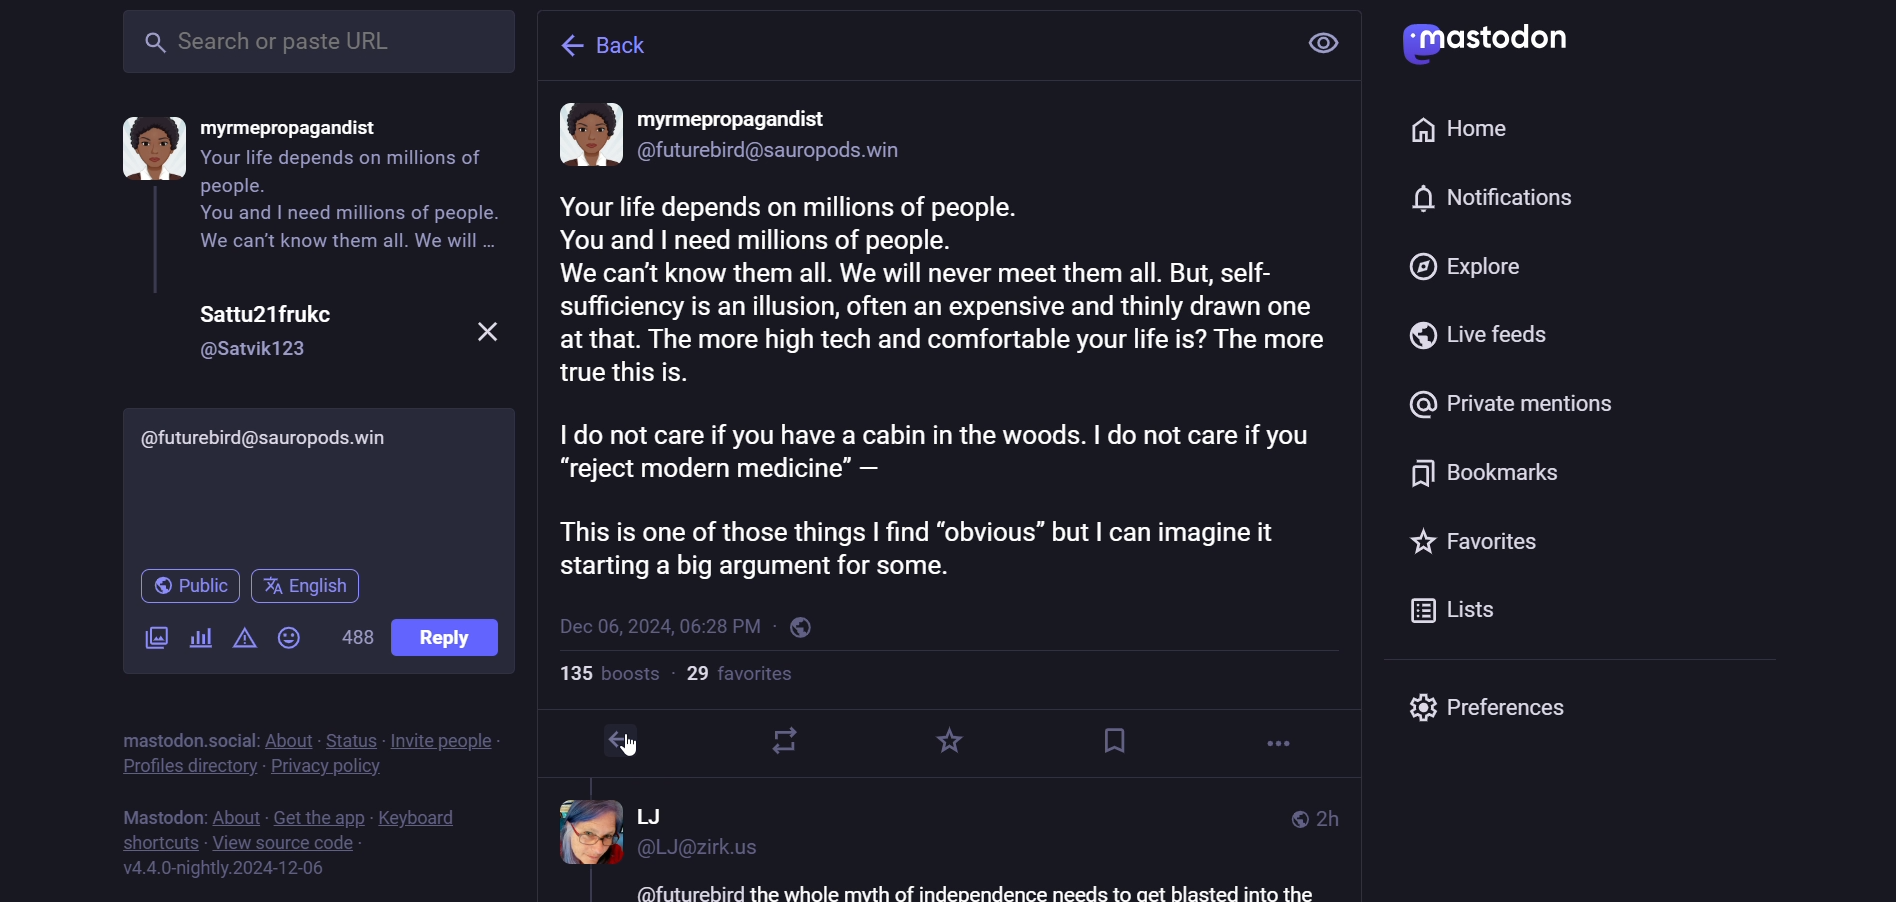 This screenshot has width=1896, height=902. I want to click on content warning, so click(242, 635).